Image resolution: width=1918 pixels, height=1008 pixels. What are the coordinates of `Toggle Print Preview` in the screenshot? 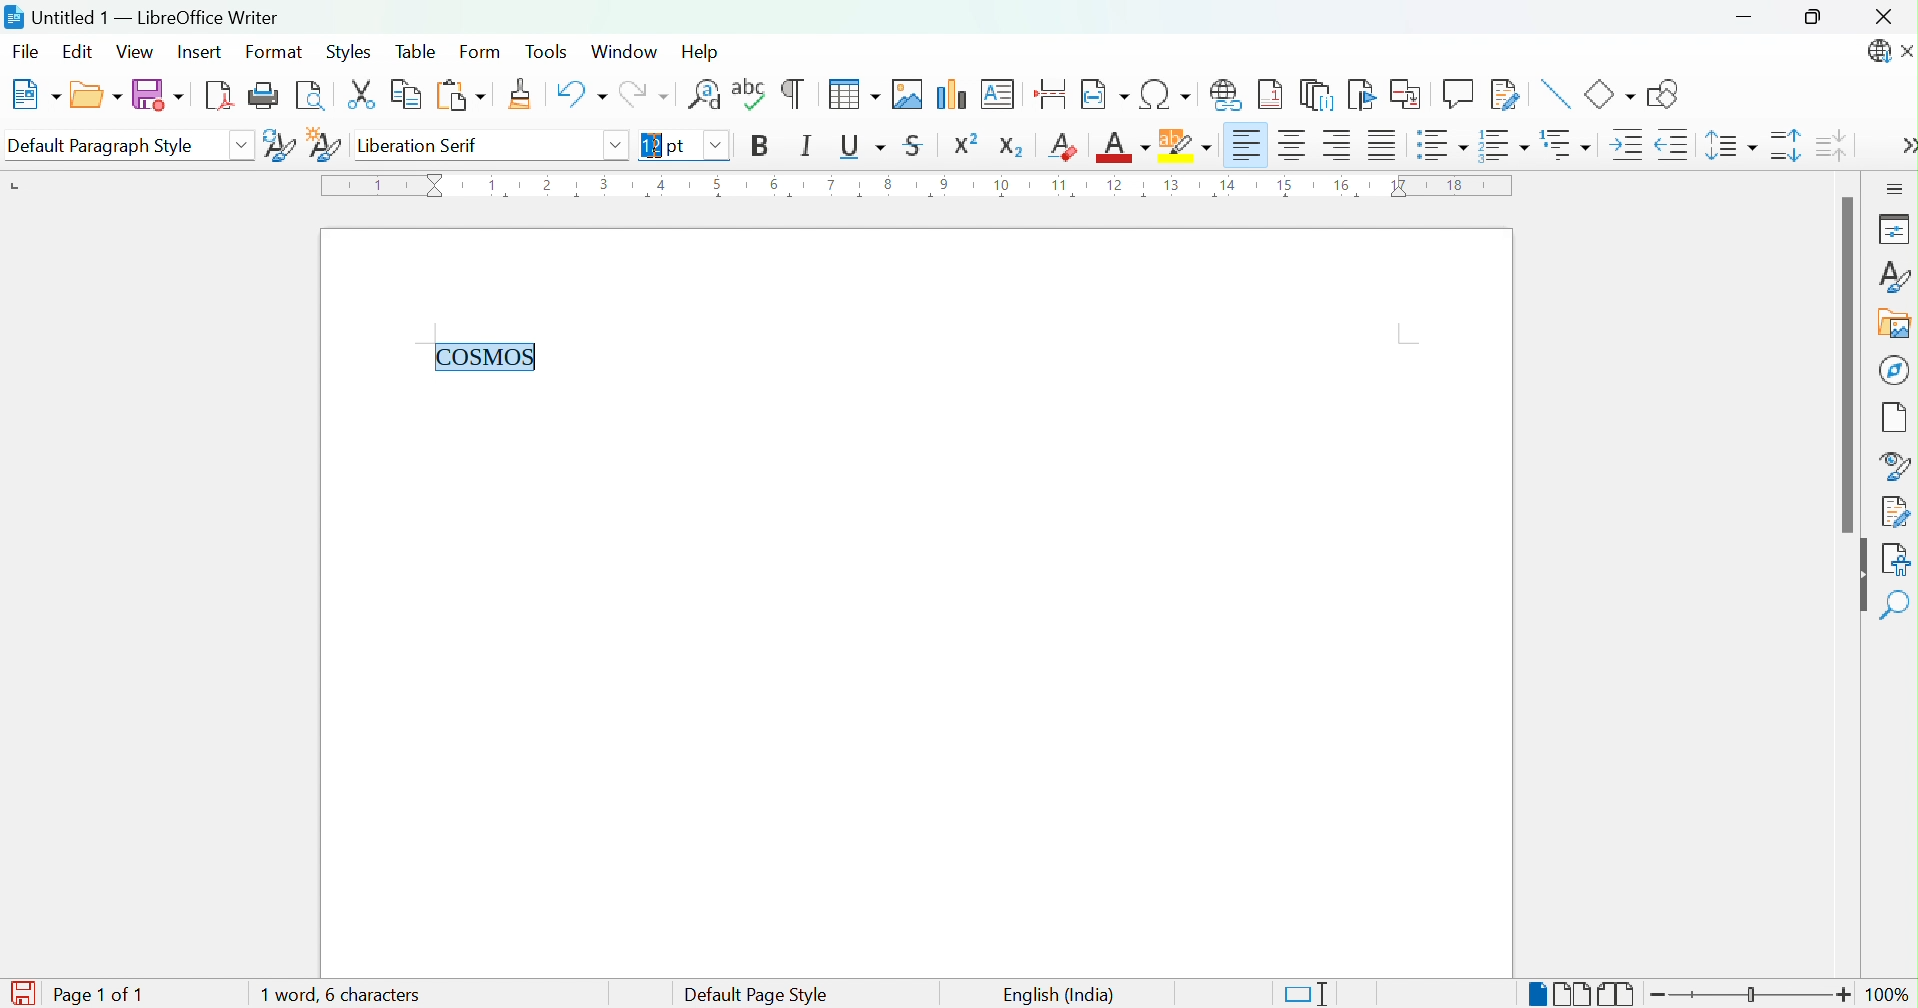 It's located at (315, 96).